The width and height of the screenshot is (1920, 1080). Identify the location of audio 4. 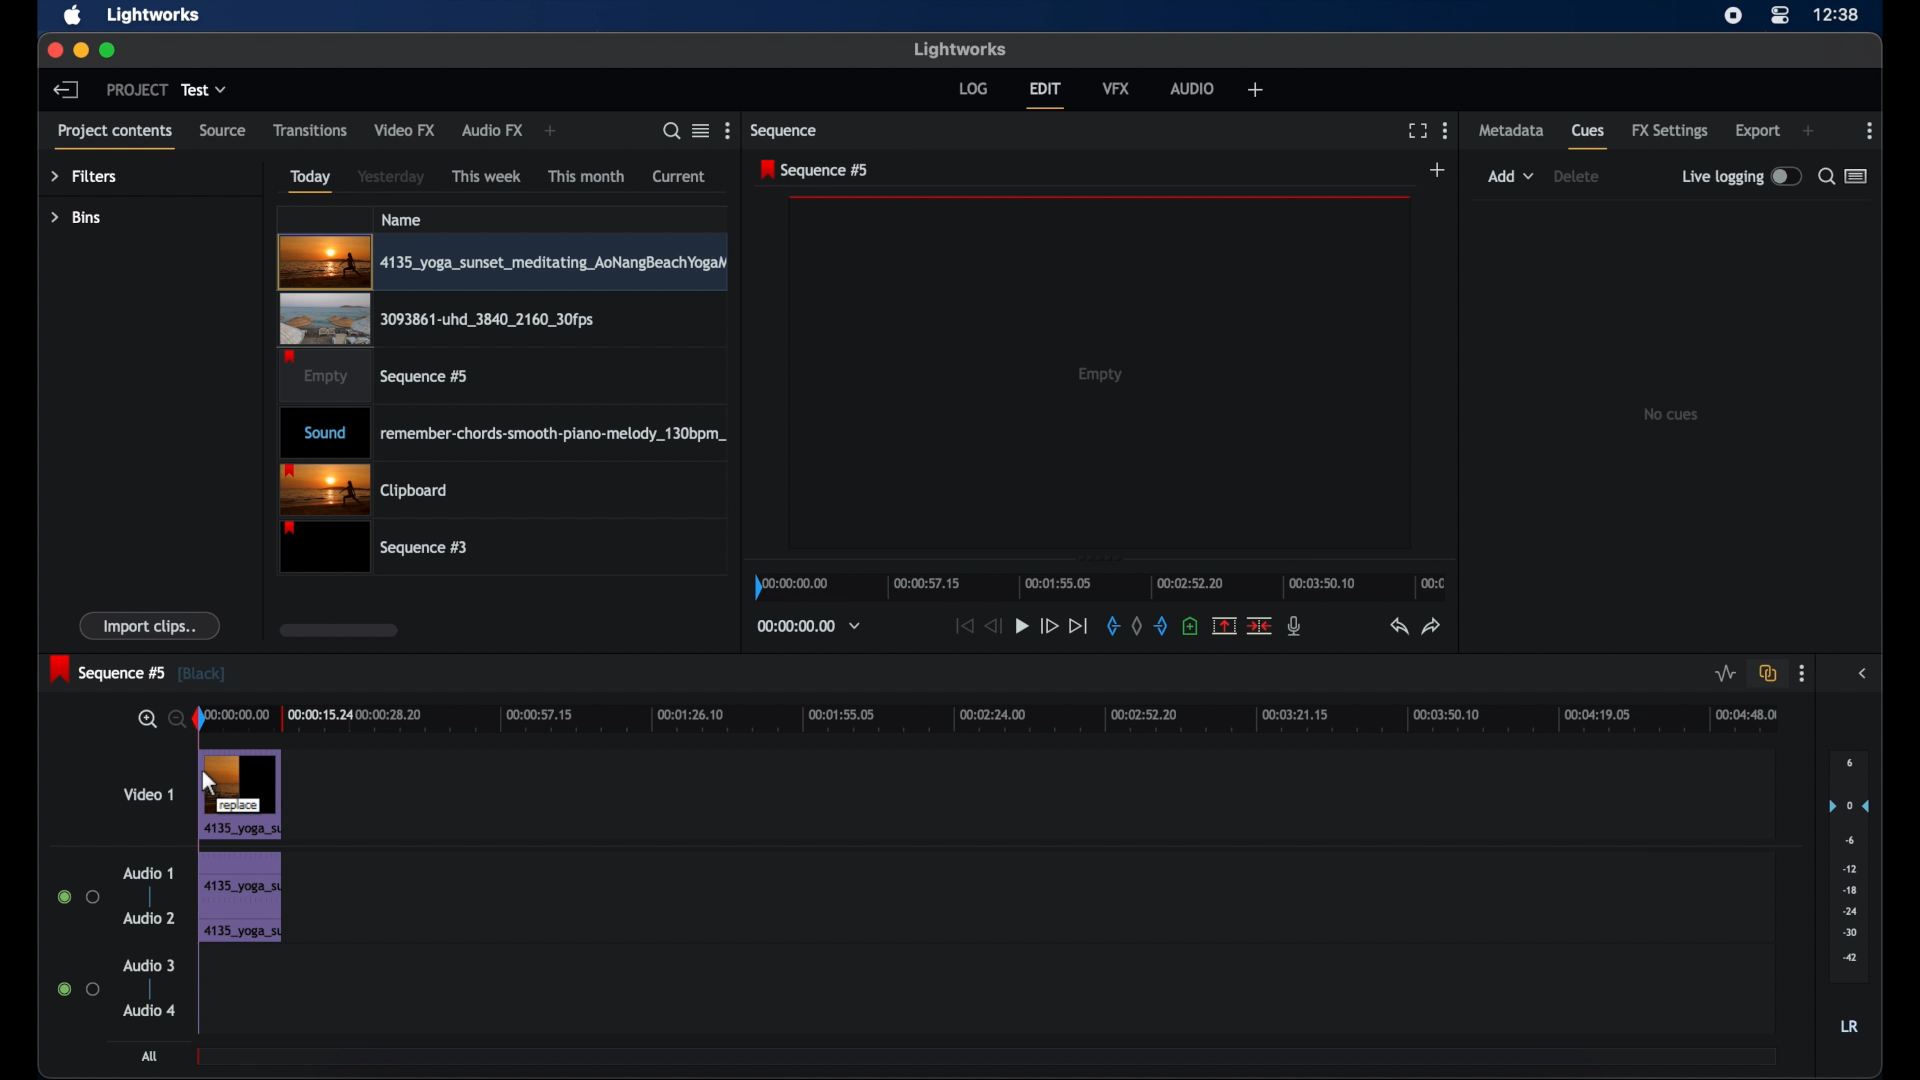
(146, 1011).